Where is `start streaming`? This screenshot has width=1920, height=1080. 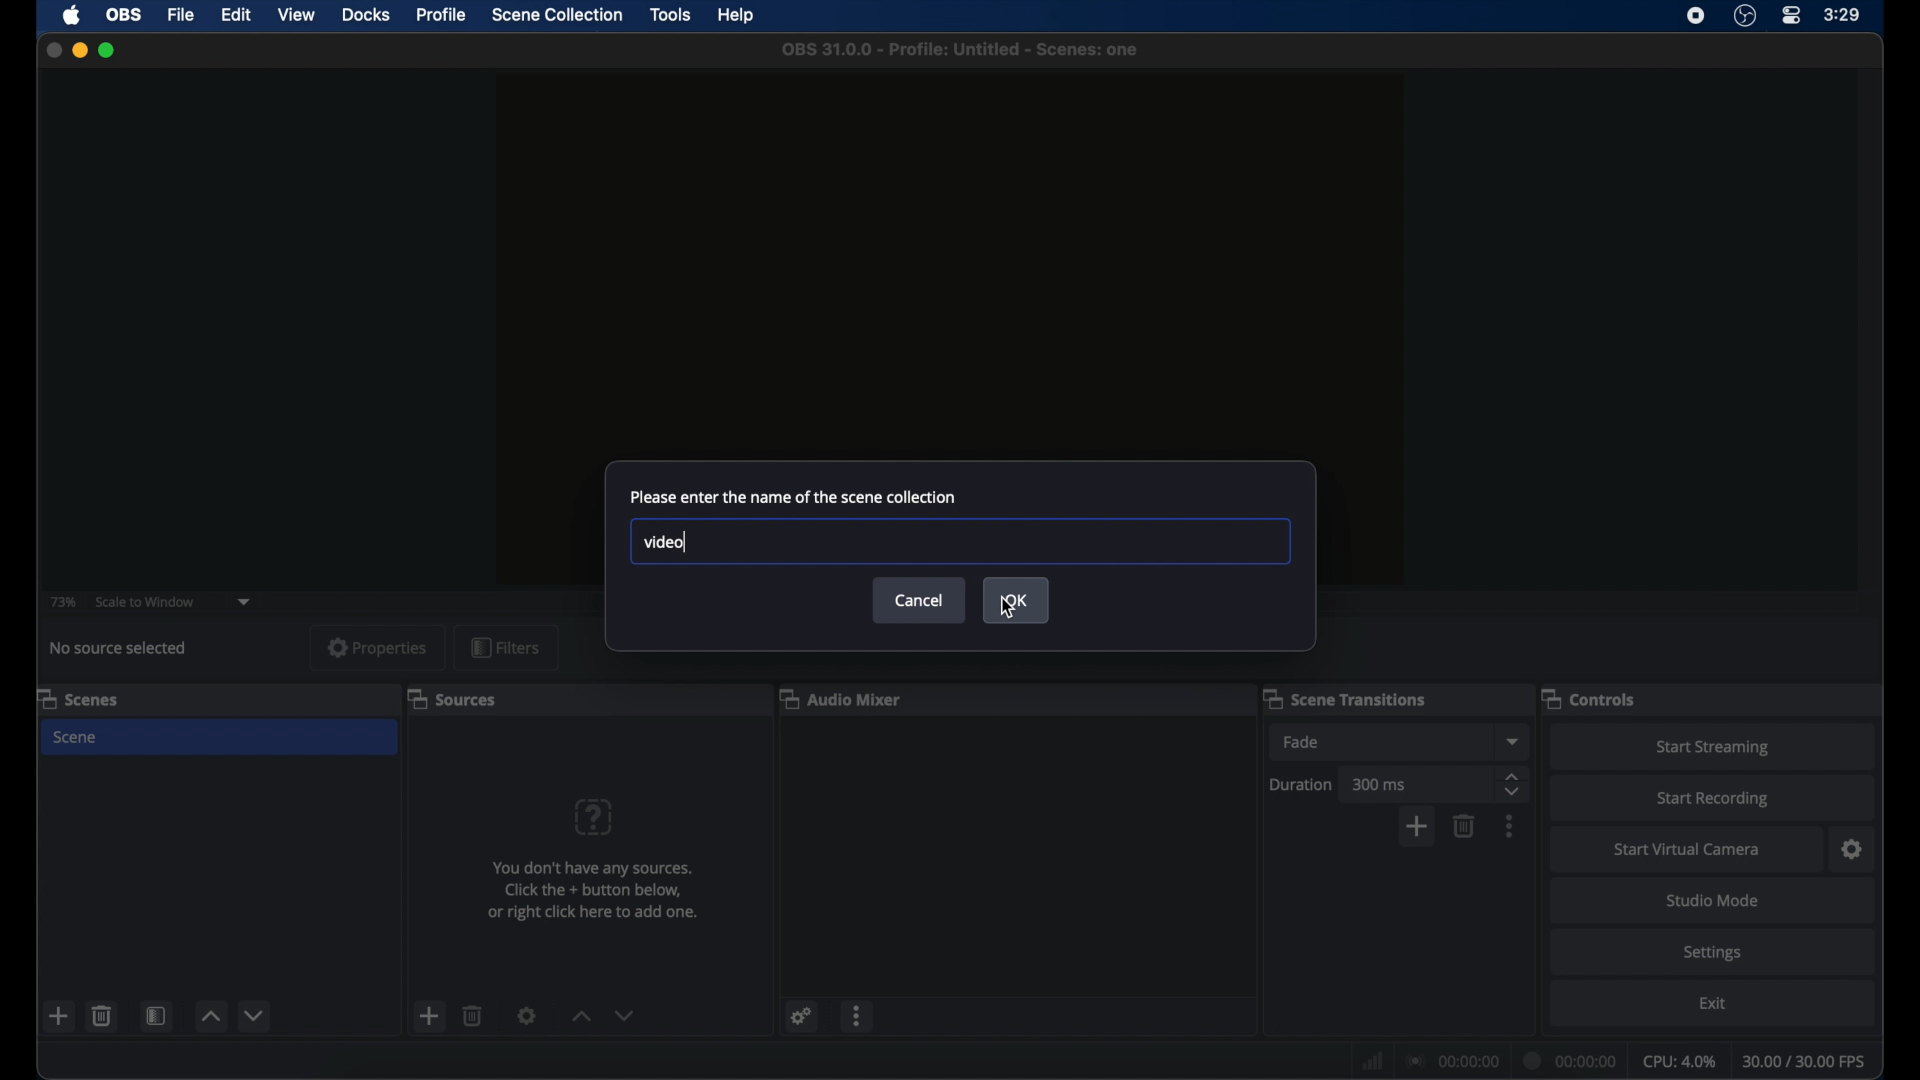 start streaming is located at coordinates (1712, 748).